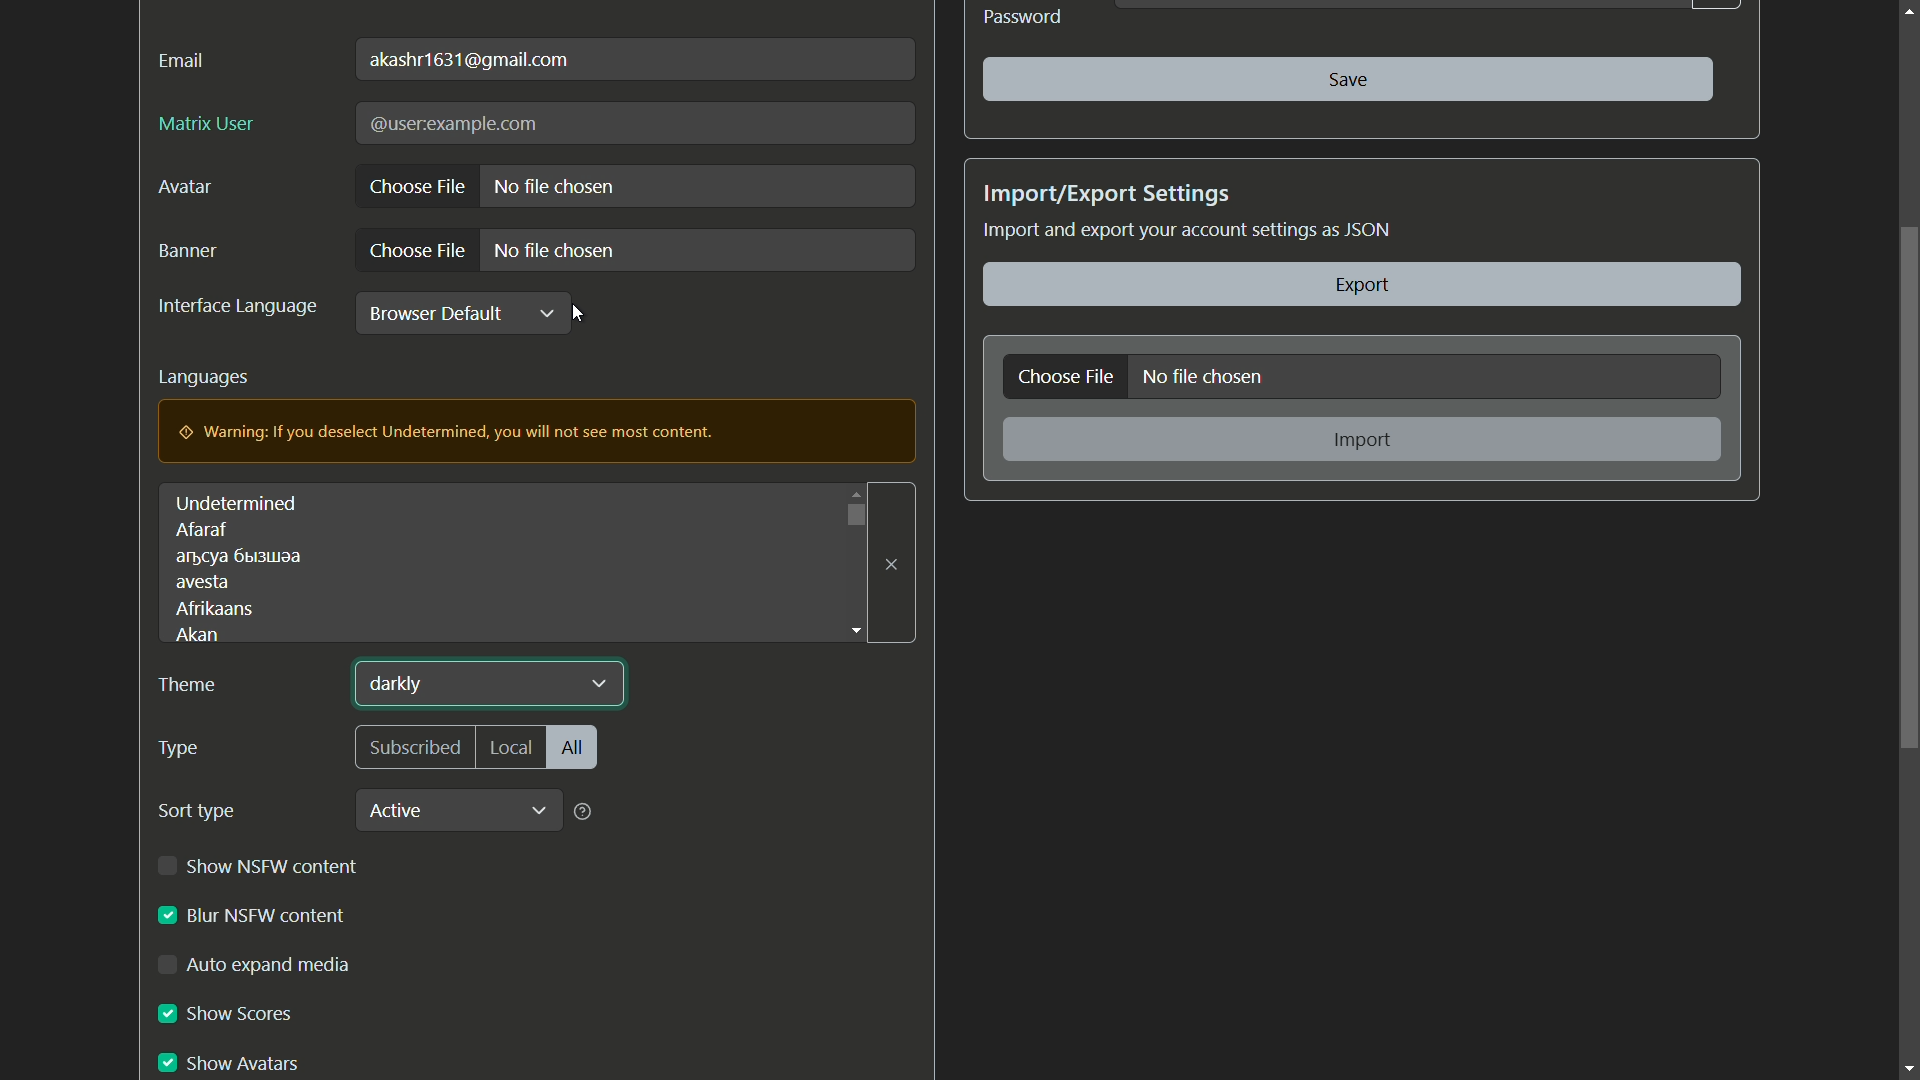 This screenshot has height=1080, width=1920. Describe the element at coordinates (473, 60) in the screenshot. I see `user mail` at that location.